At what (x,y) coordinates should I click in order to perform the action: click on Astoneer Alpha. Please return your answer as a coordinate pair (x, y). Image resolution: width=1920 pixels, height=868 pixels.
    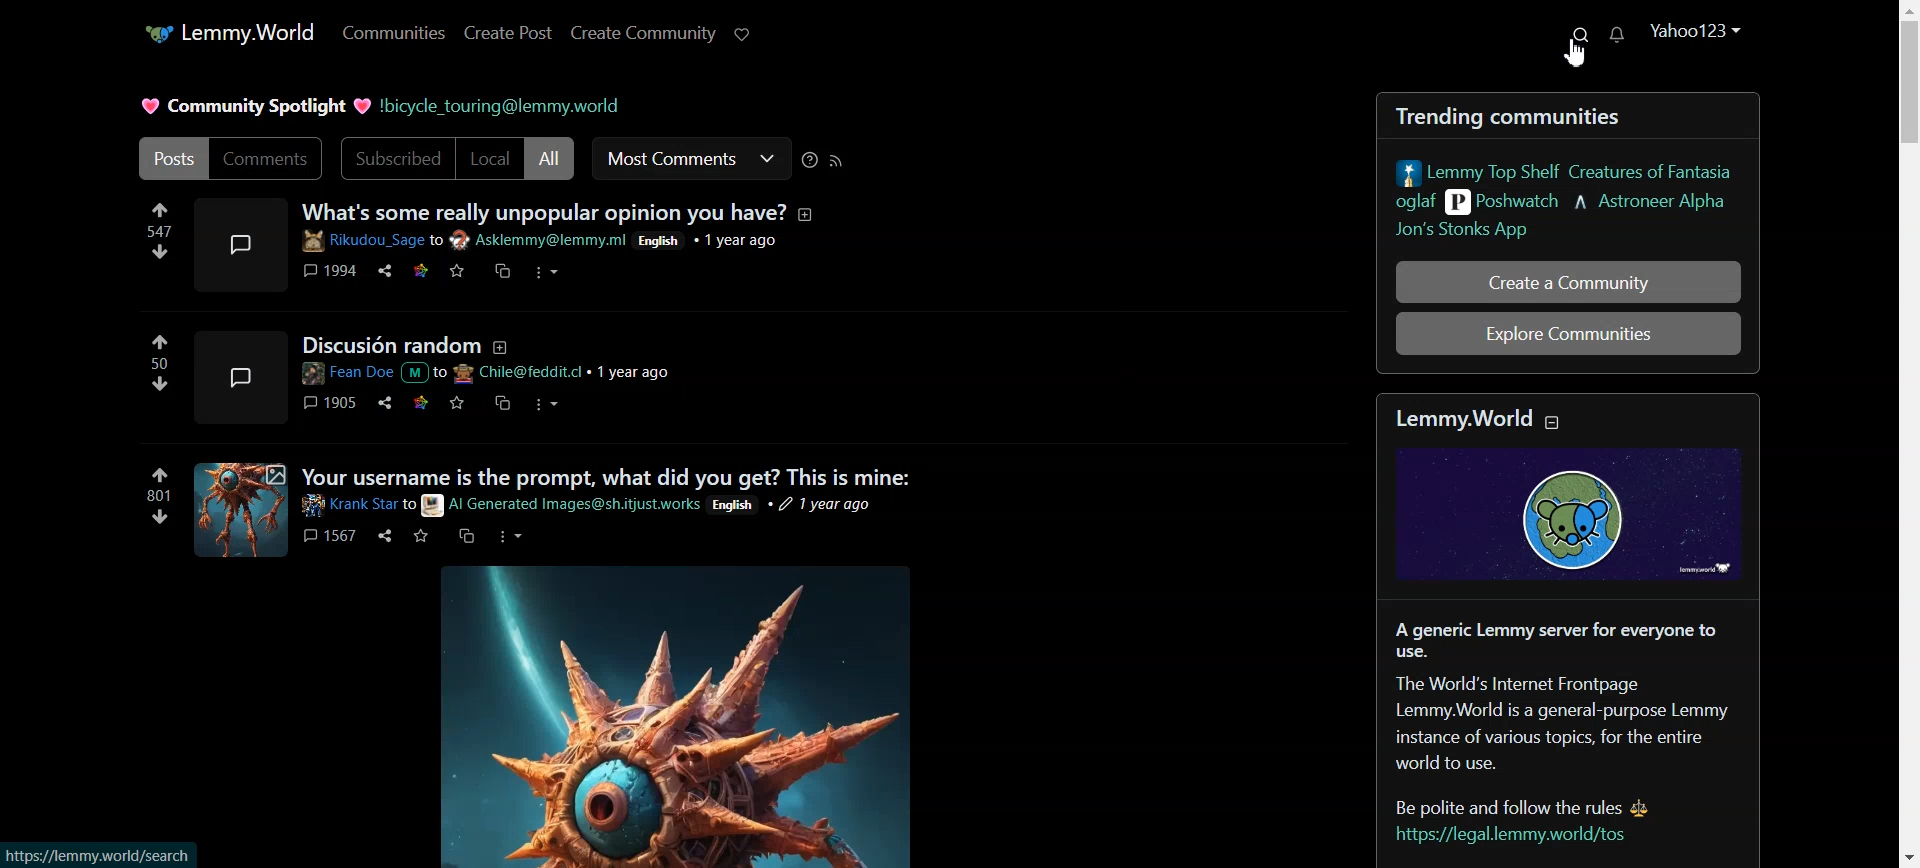
    Looking at the image, I should click on (1652, 202).